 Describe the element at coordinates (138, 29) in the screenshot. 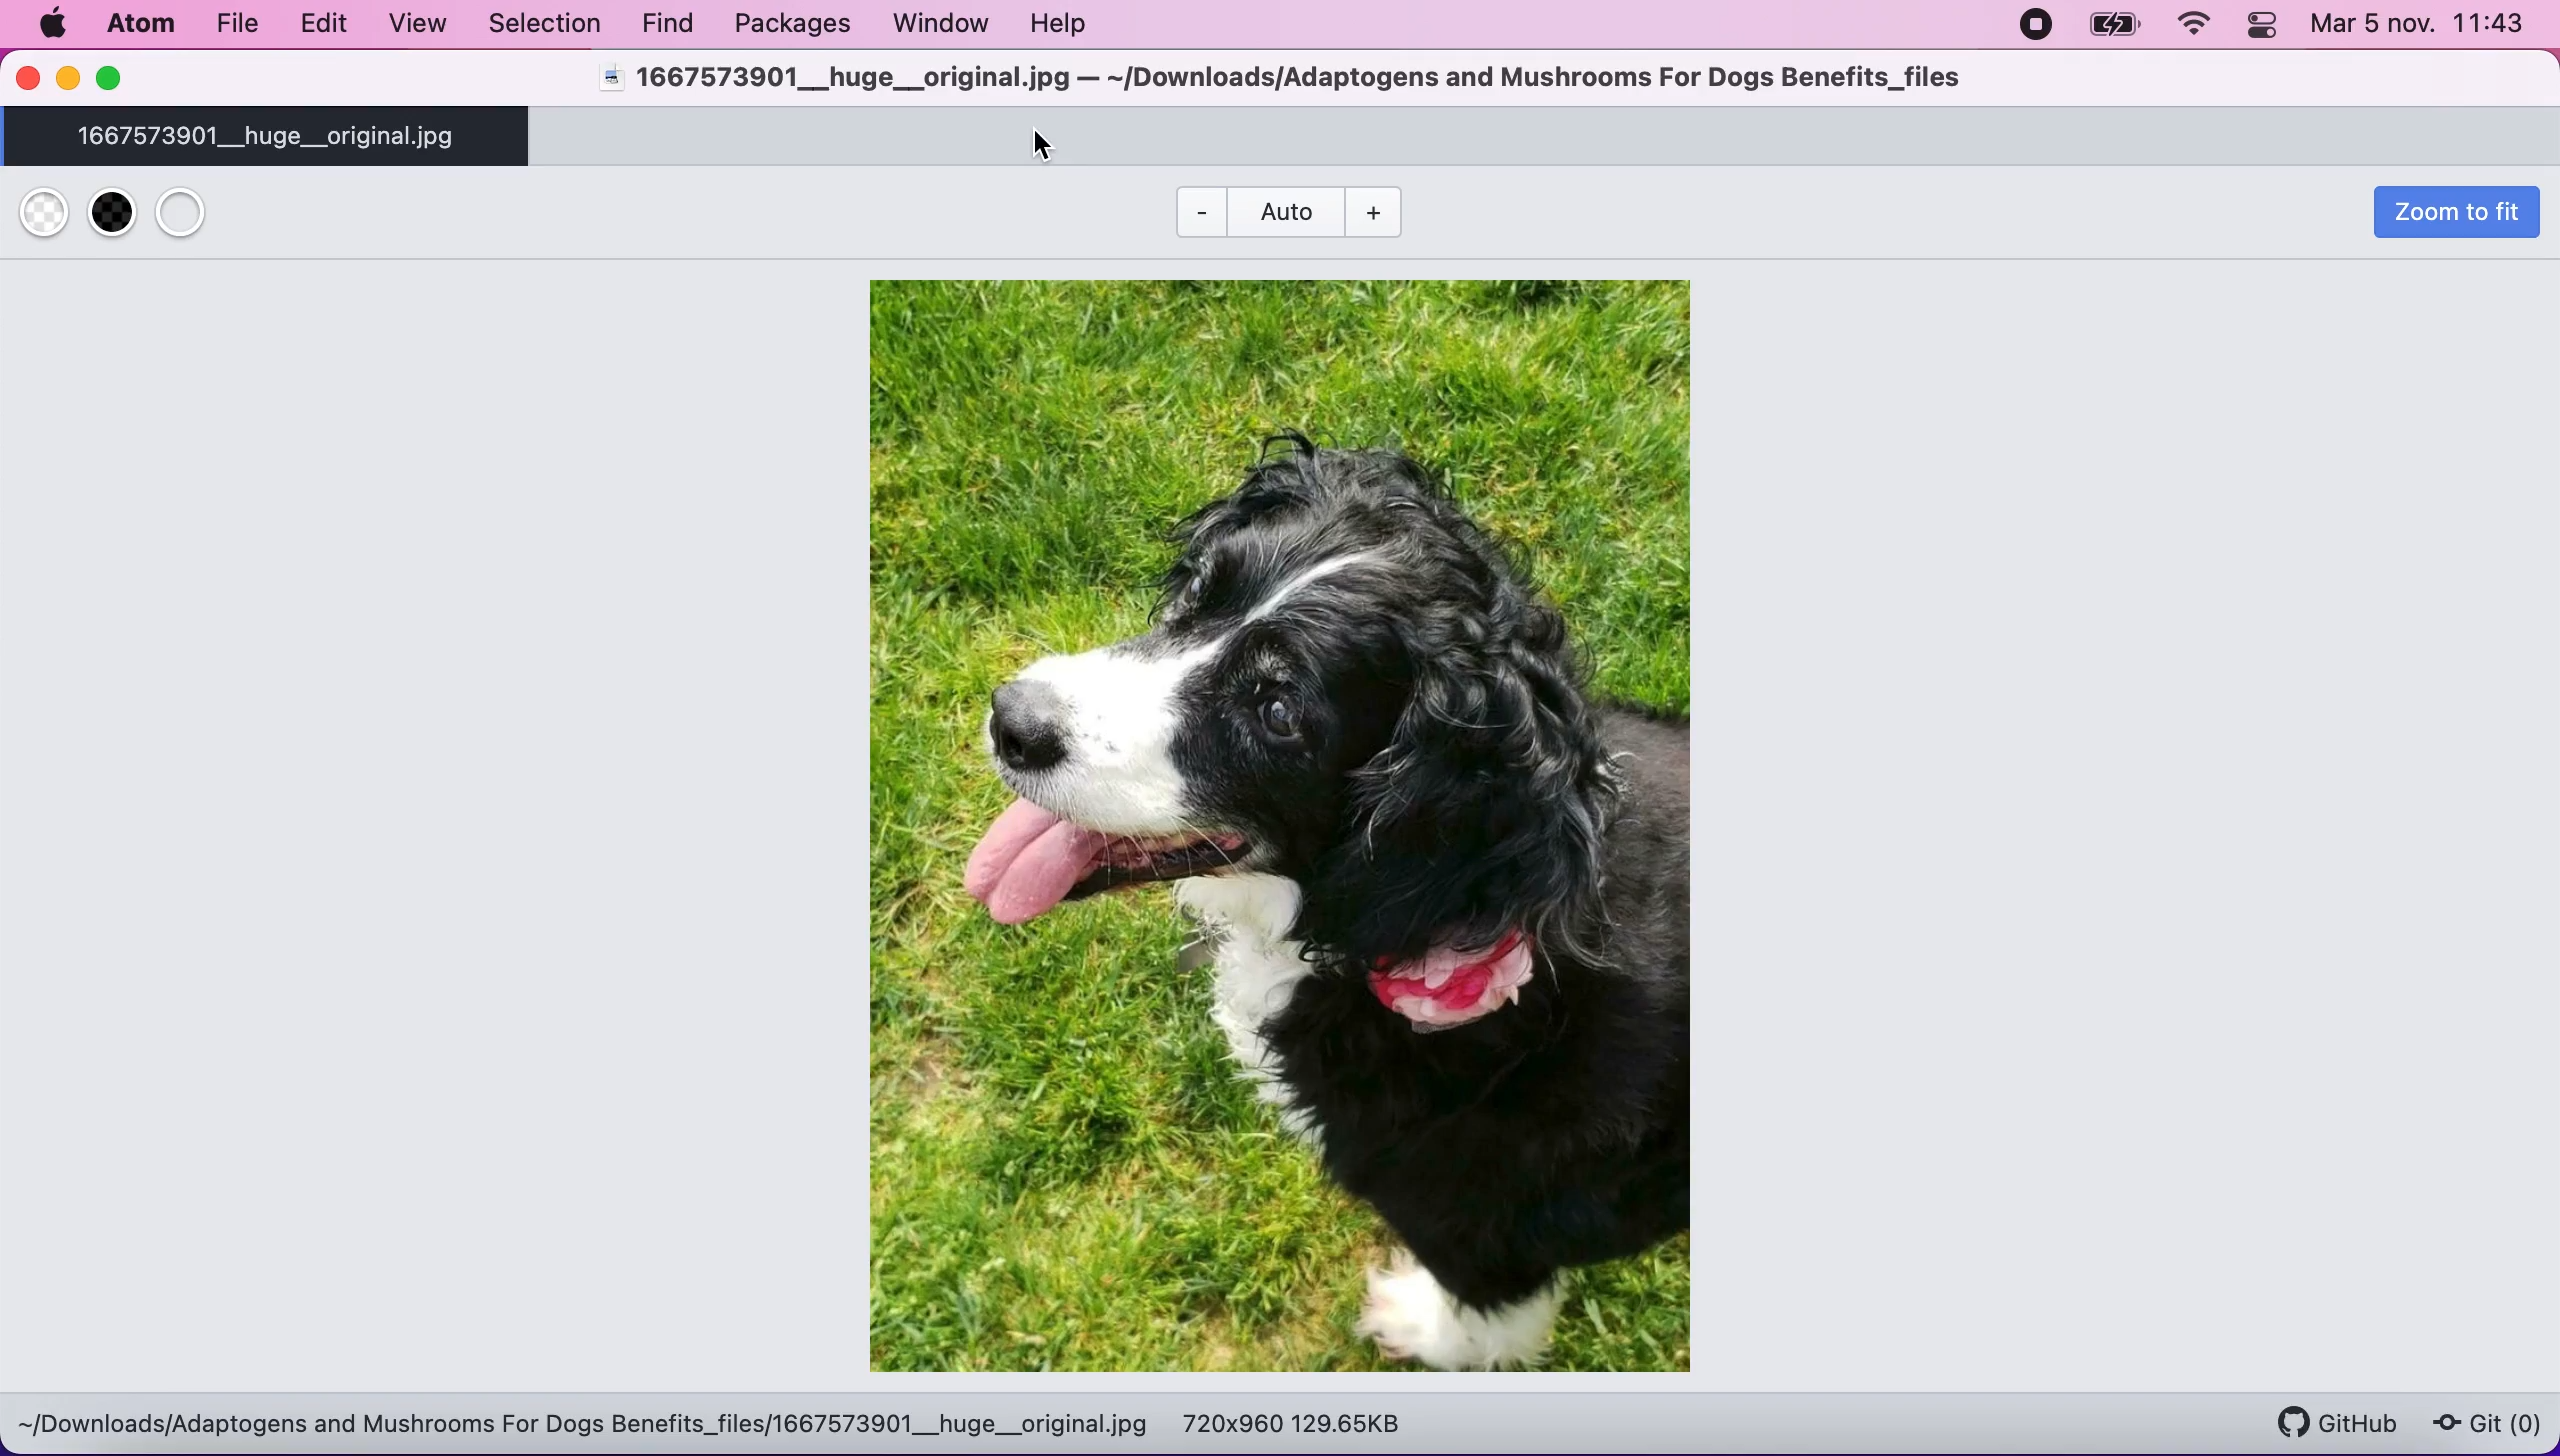

I see `atom` at that location.